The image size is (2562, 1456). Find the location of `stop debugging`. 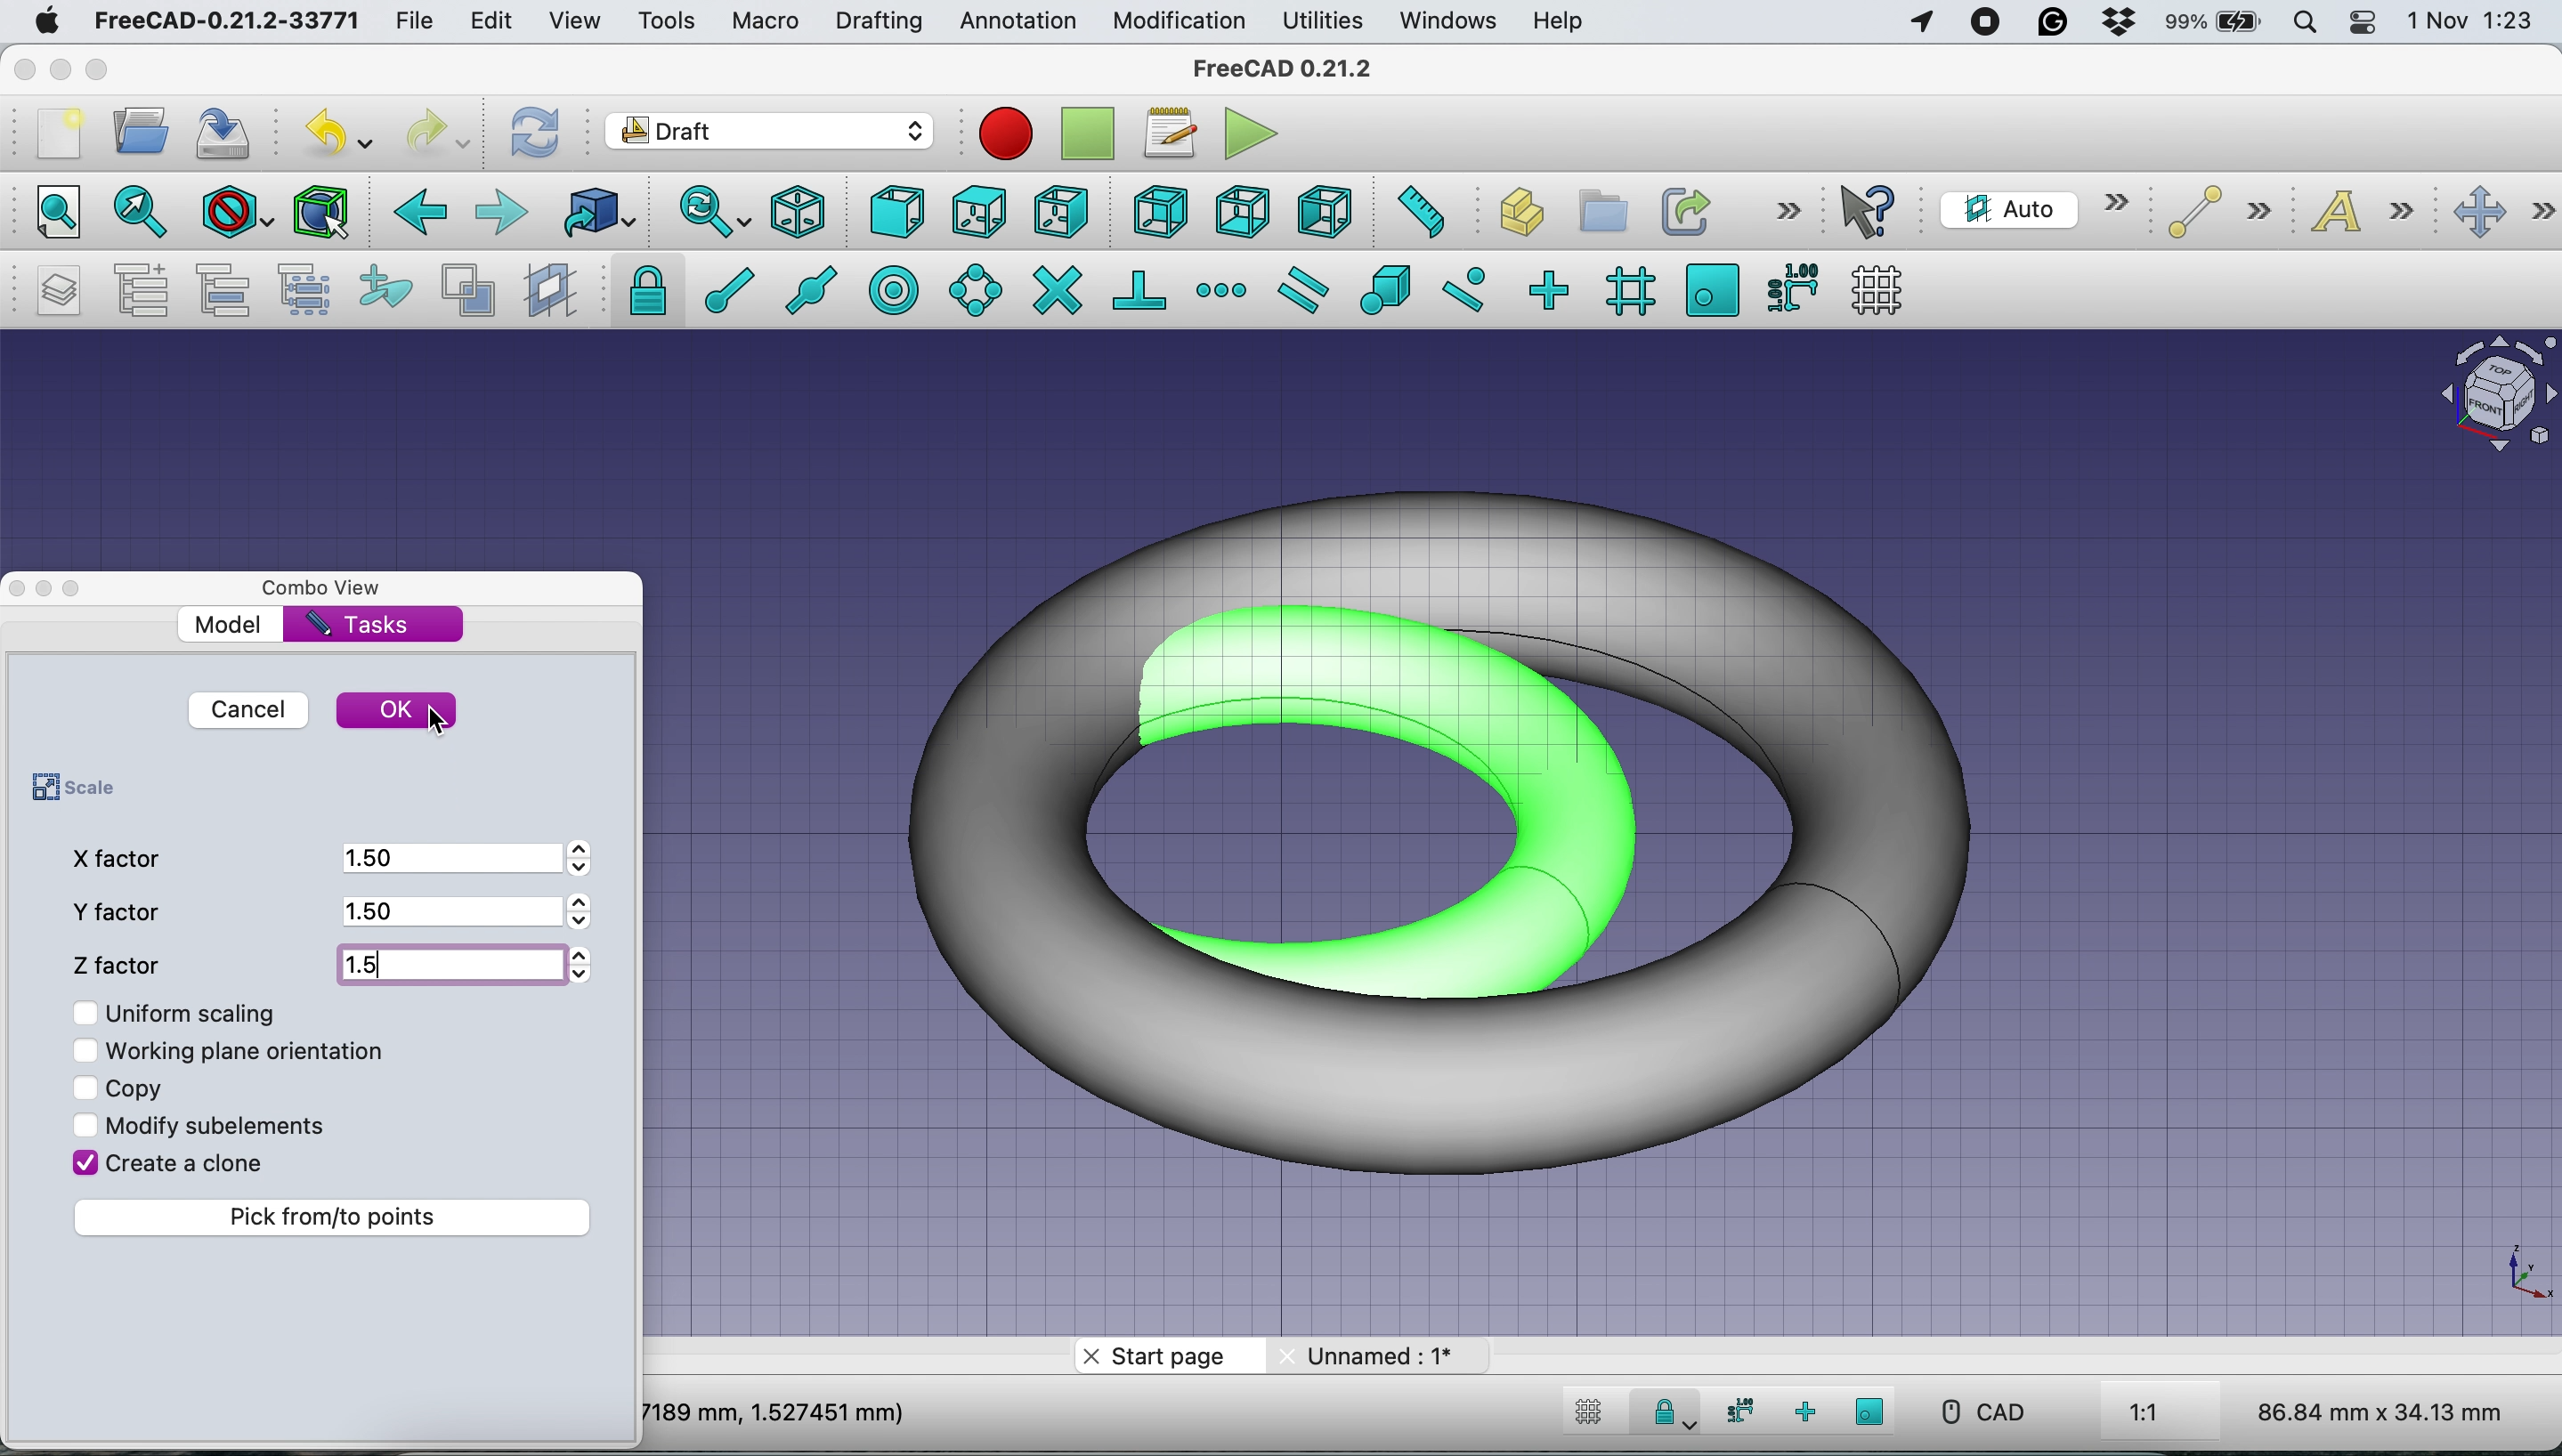

stop debugging is located at coordinates (1083, 134).